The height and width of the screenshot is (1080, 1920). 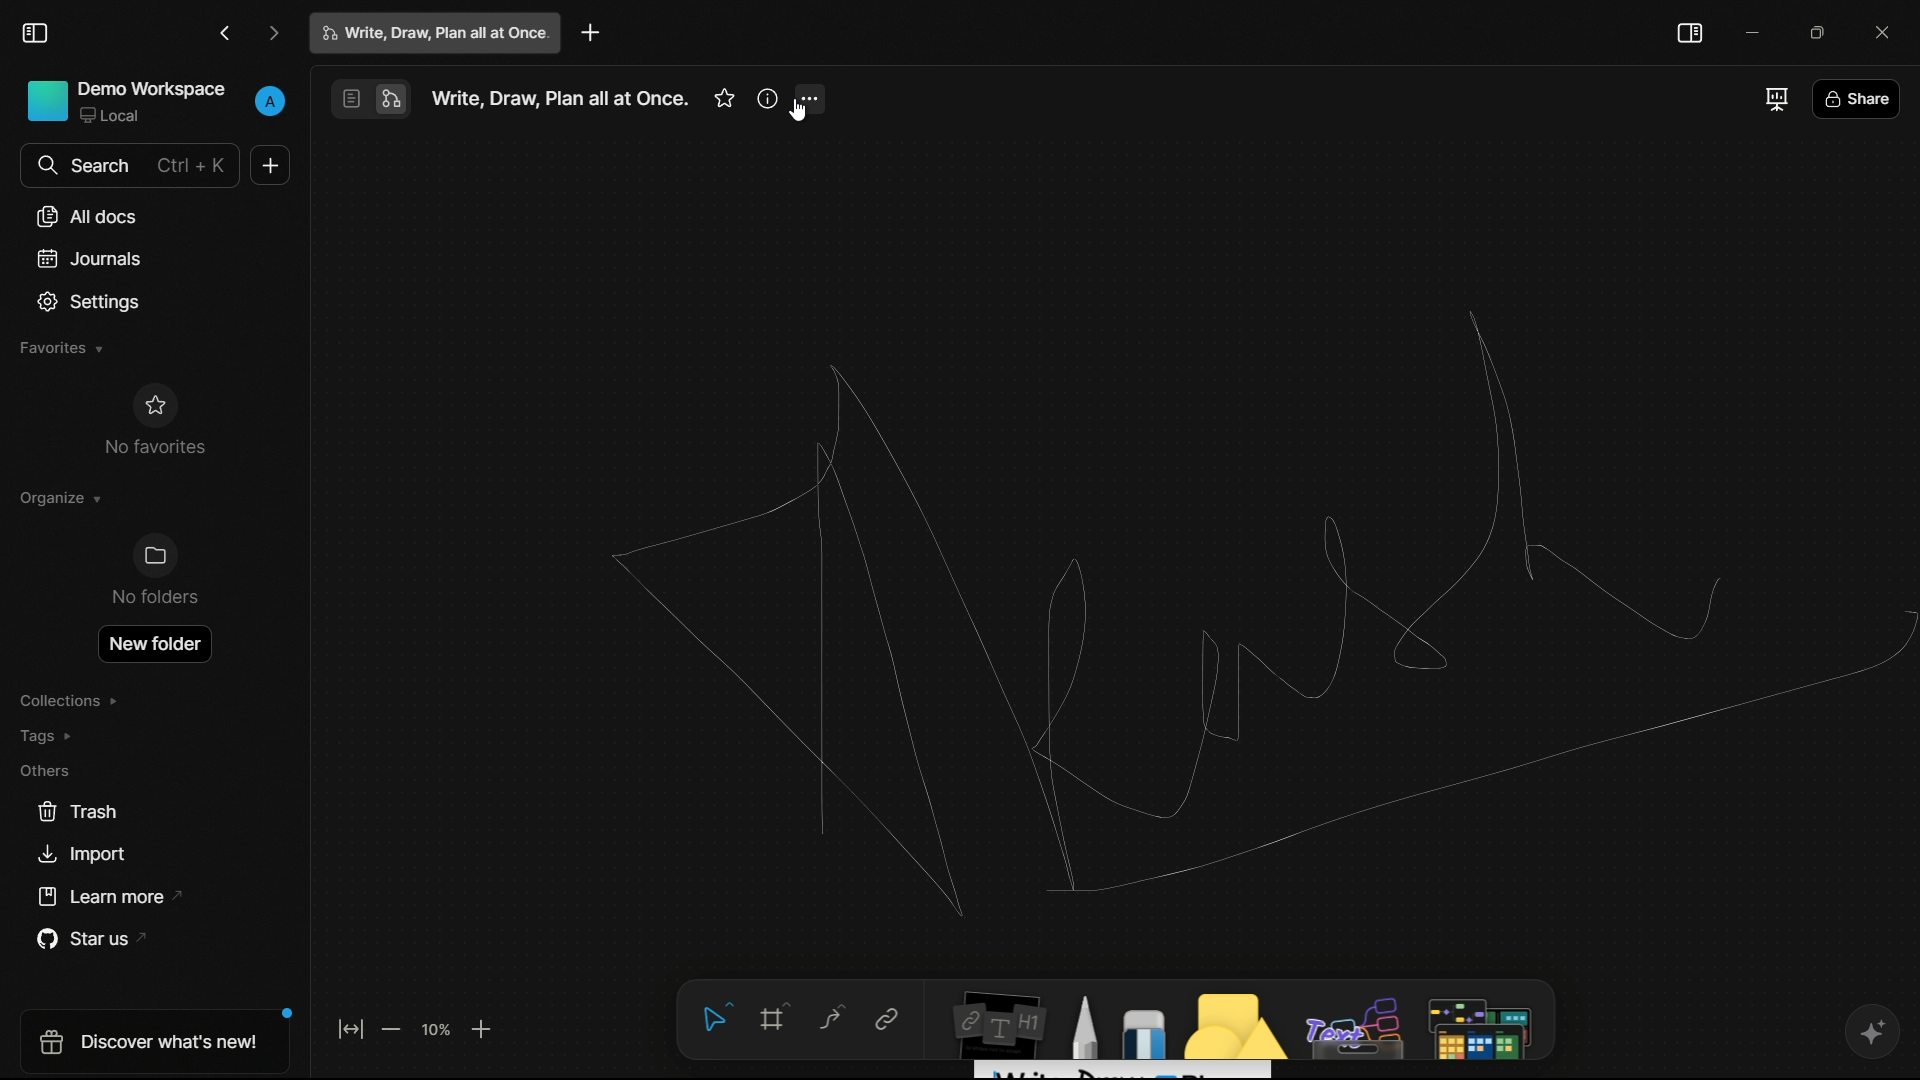 I want to click on page mode, so click(x=350, y=99).